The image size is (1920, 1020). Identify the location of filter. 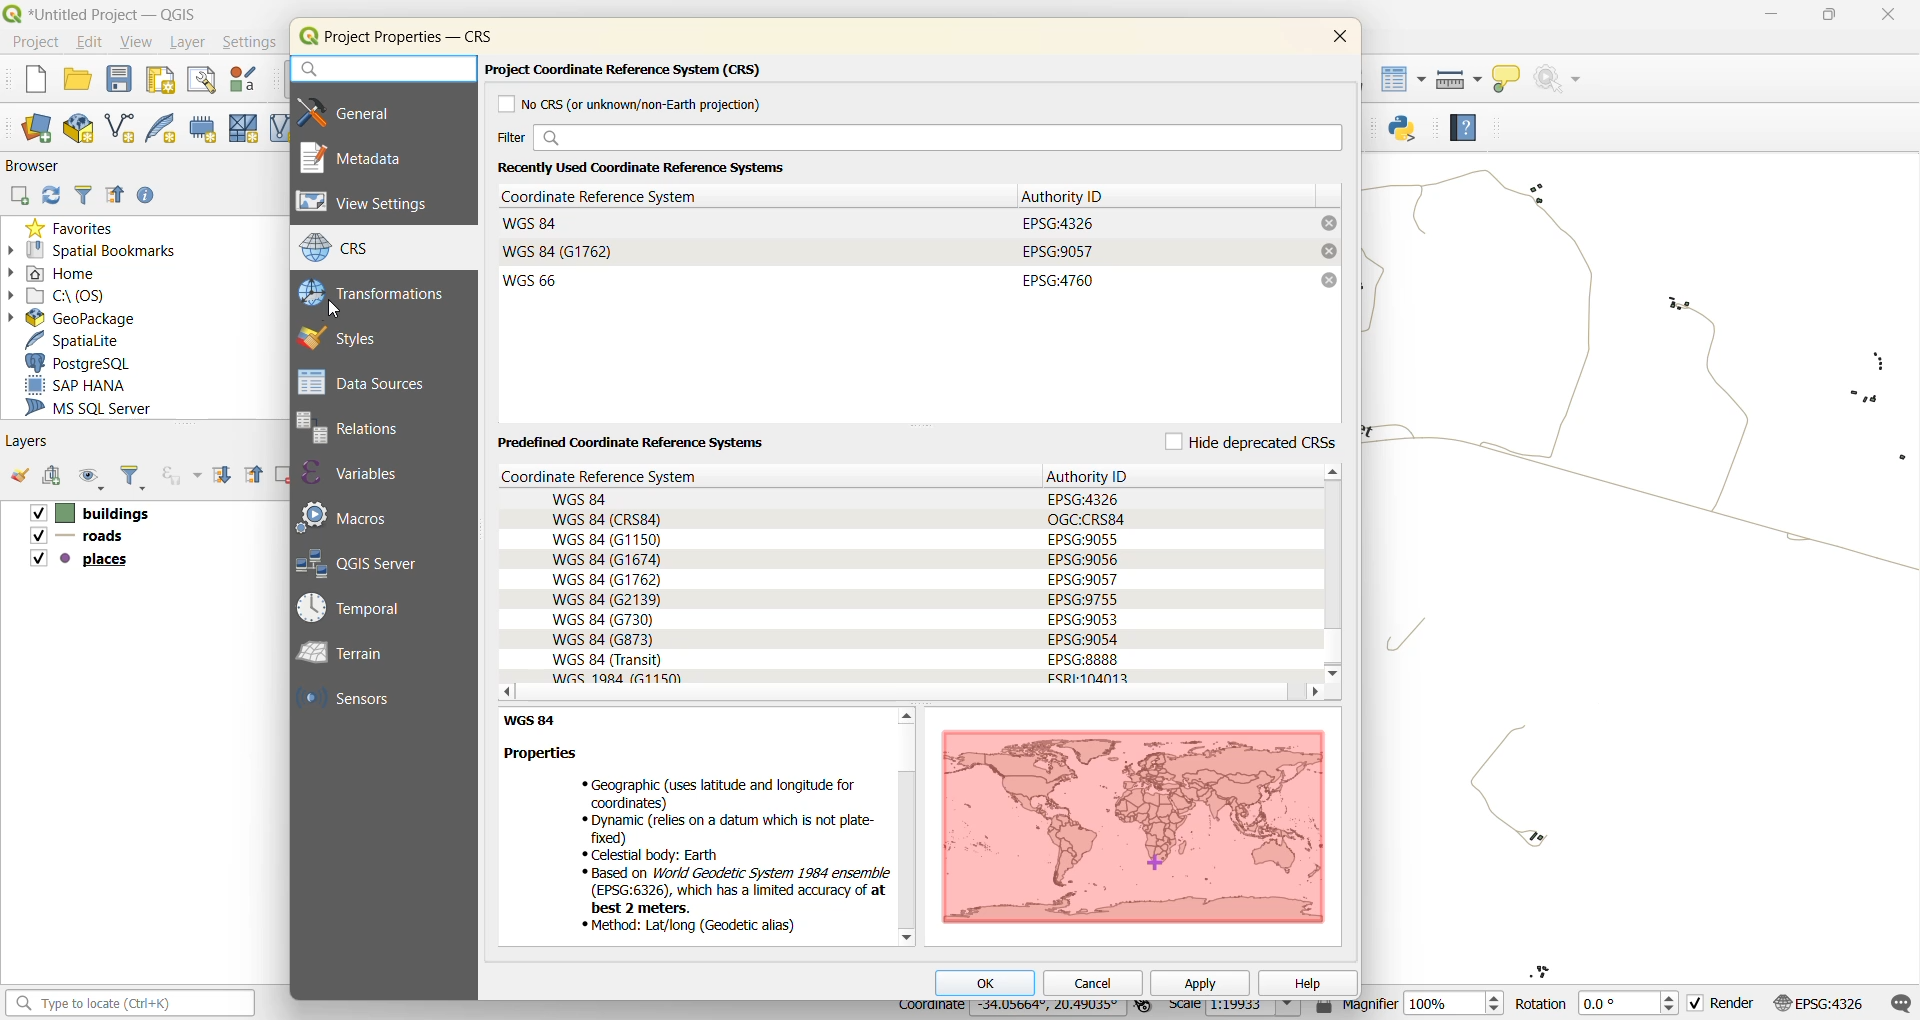
(134, 478).